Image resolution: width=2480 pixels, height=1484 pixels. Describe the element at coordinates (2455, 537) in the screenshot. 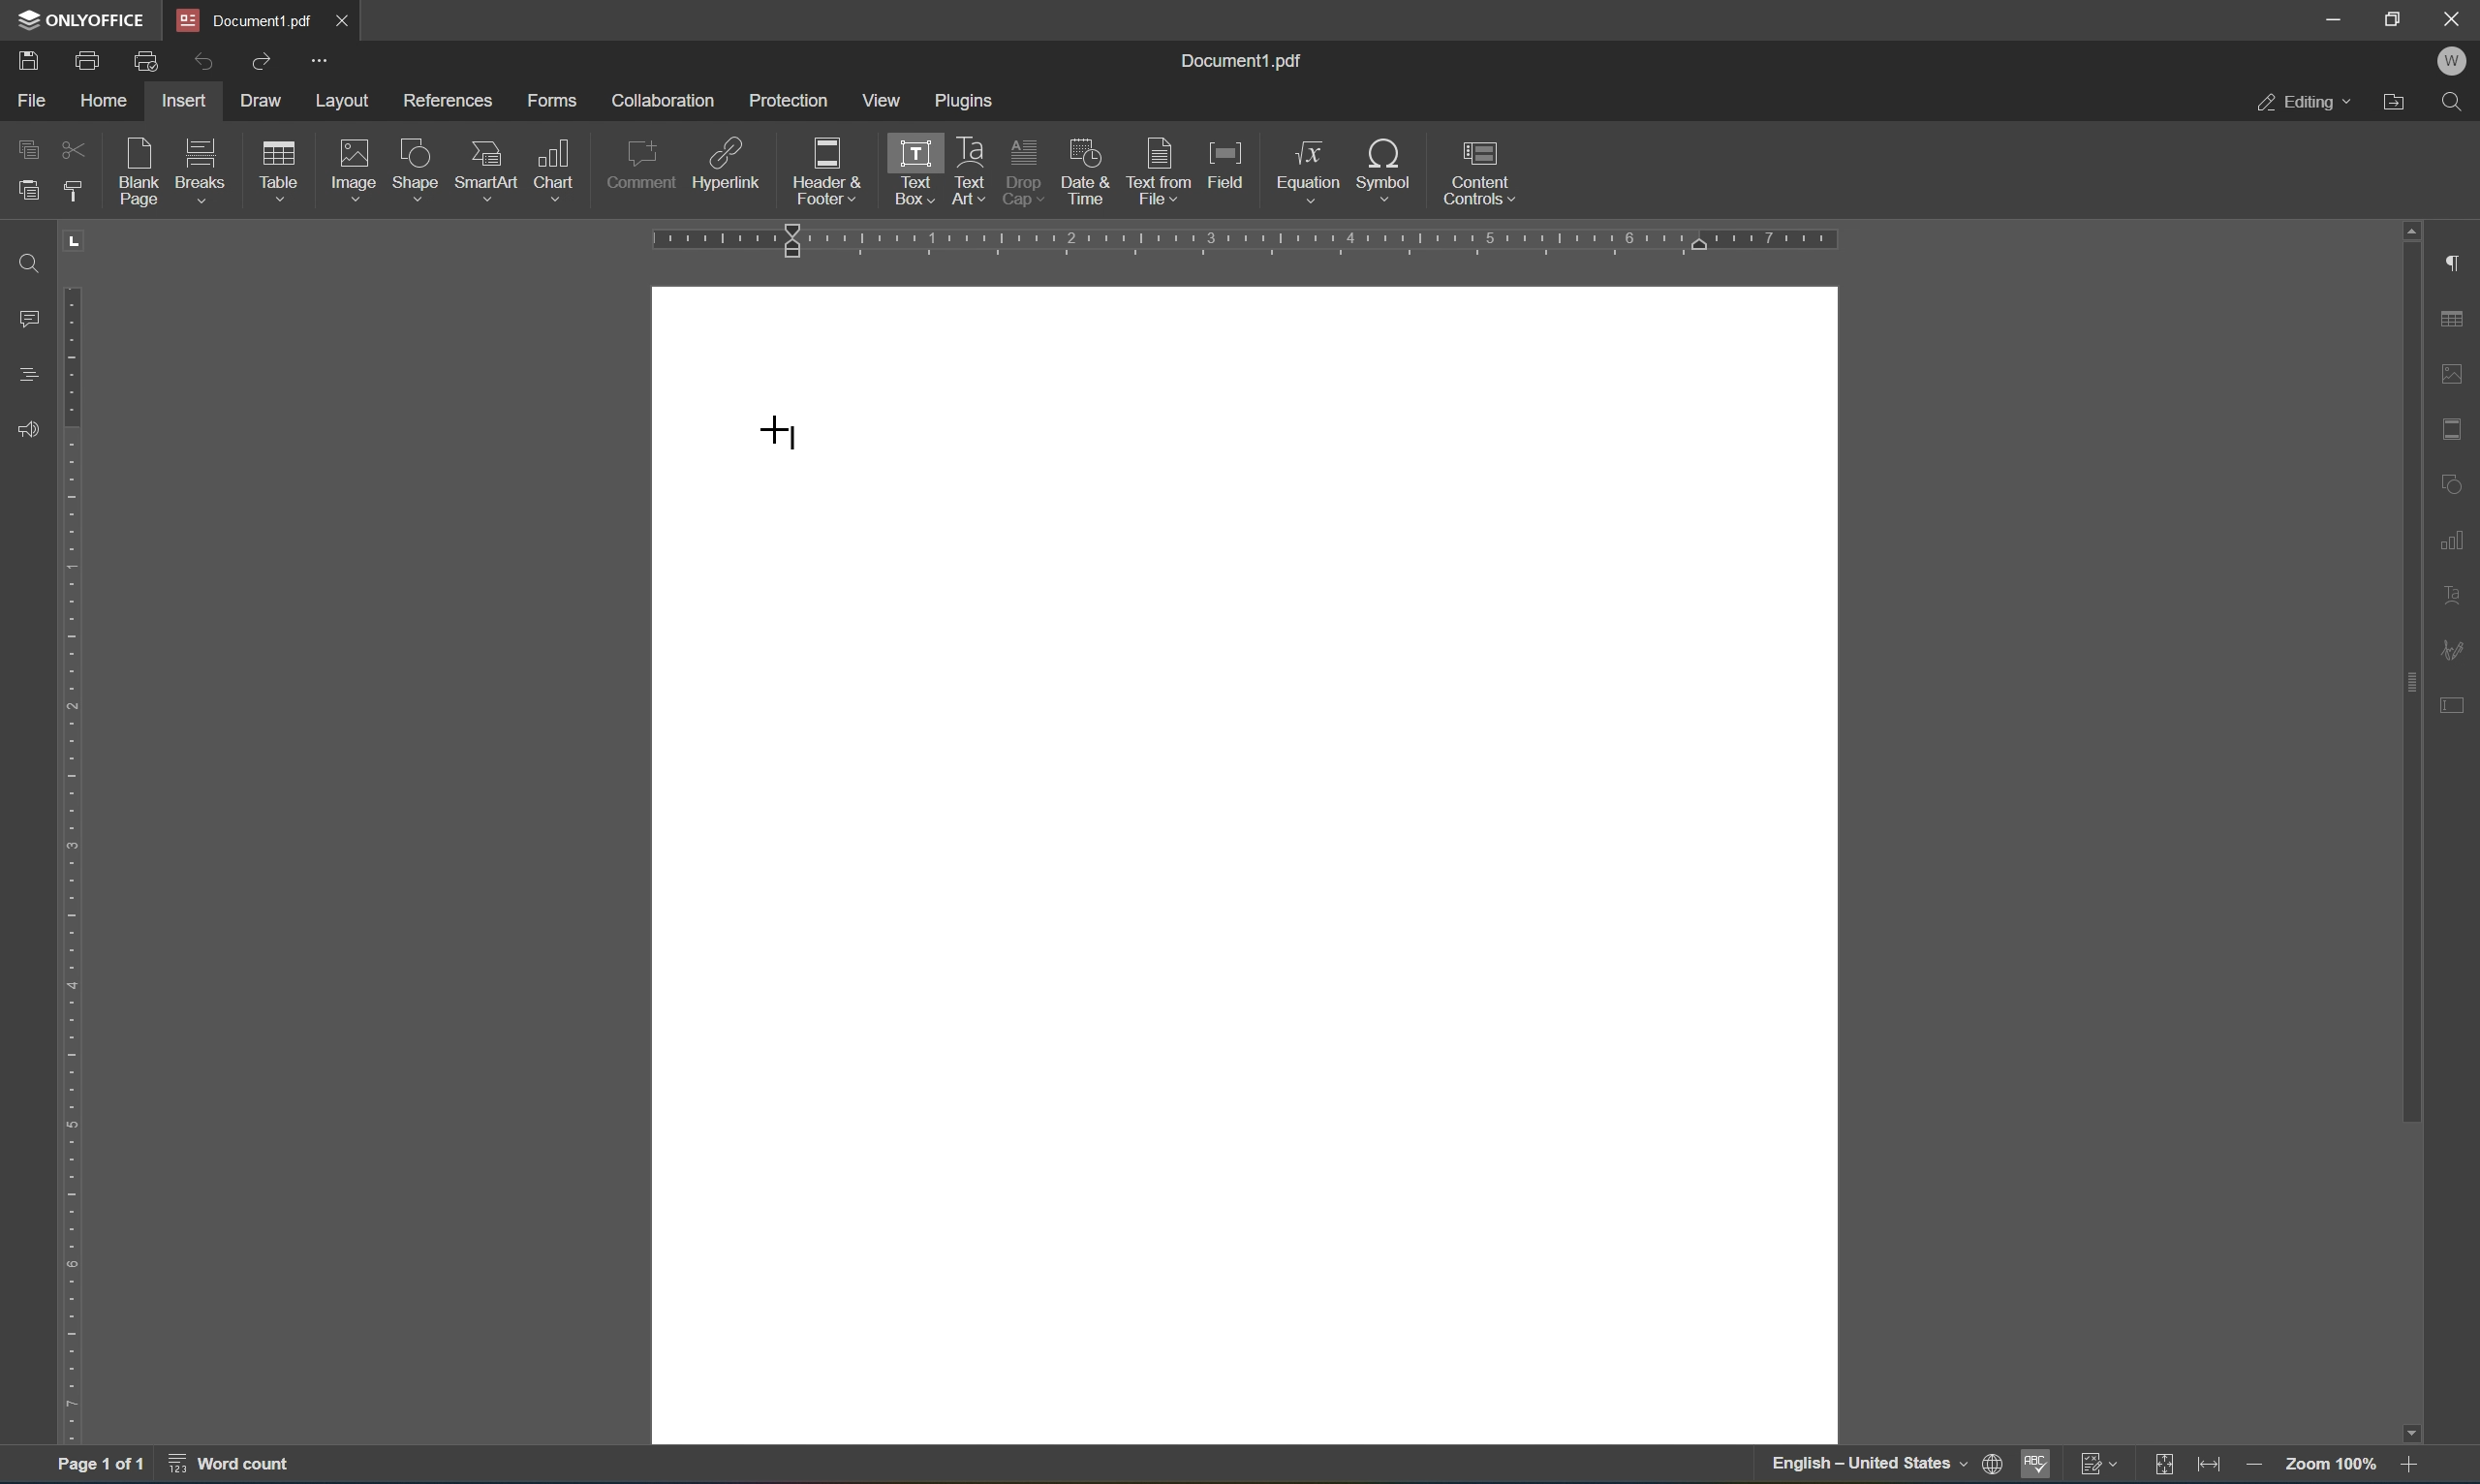

I see `Chart settings` at that location.